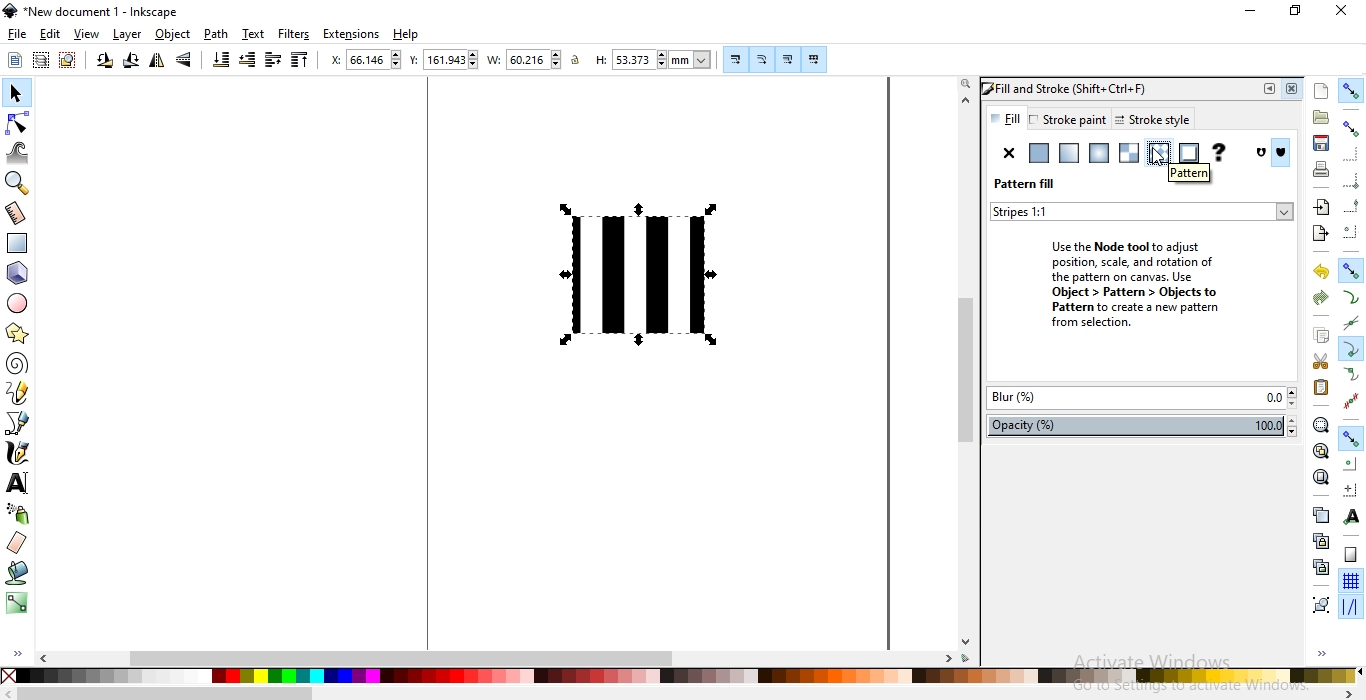 This screenshot has width=1366, height=700. What do you see at coordinates (333, 60) in the screenshot?
I see `horizontal coordinate of selection` at bounding box center [333, 60].